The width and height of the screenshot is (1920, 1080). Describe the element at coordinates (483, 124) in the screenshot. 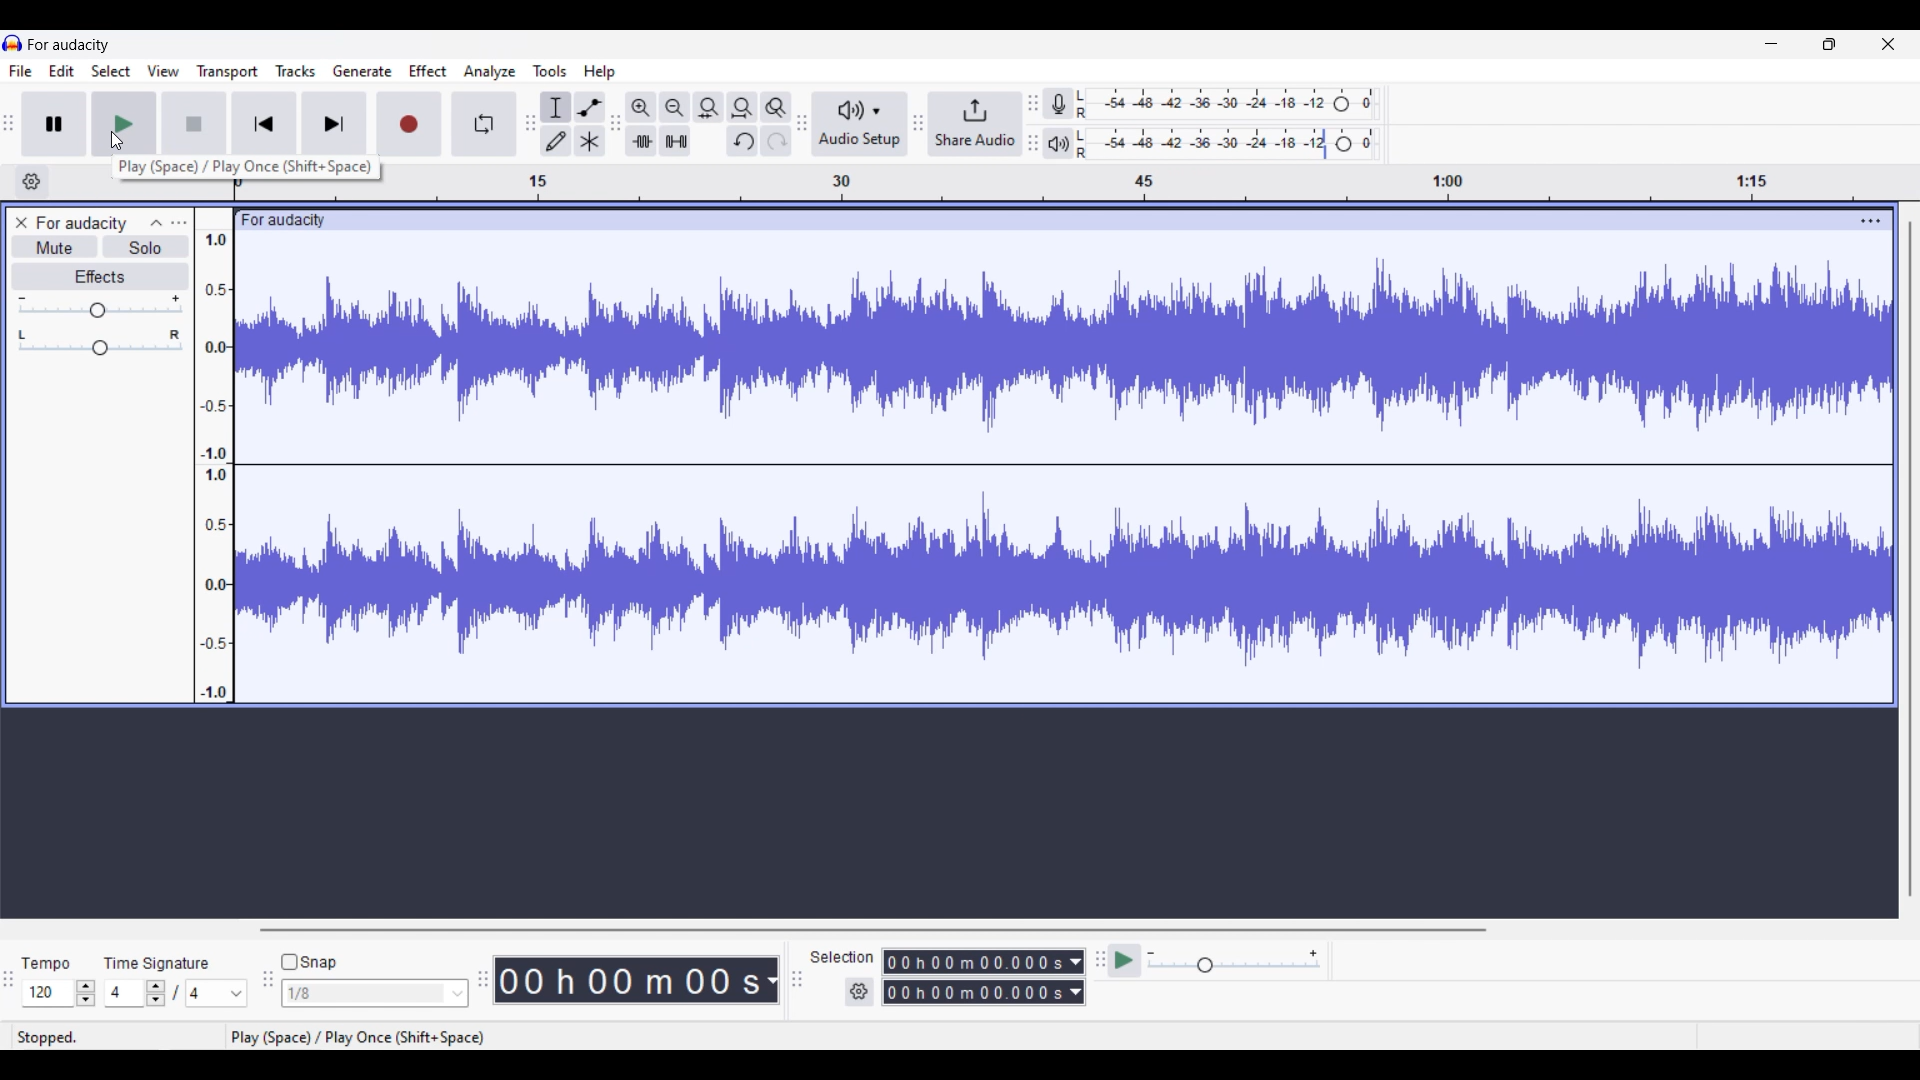

I see `Enable looping` at that location.